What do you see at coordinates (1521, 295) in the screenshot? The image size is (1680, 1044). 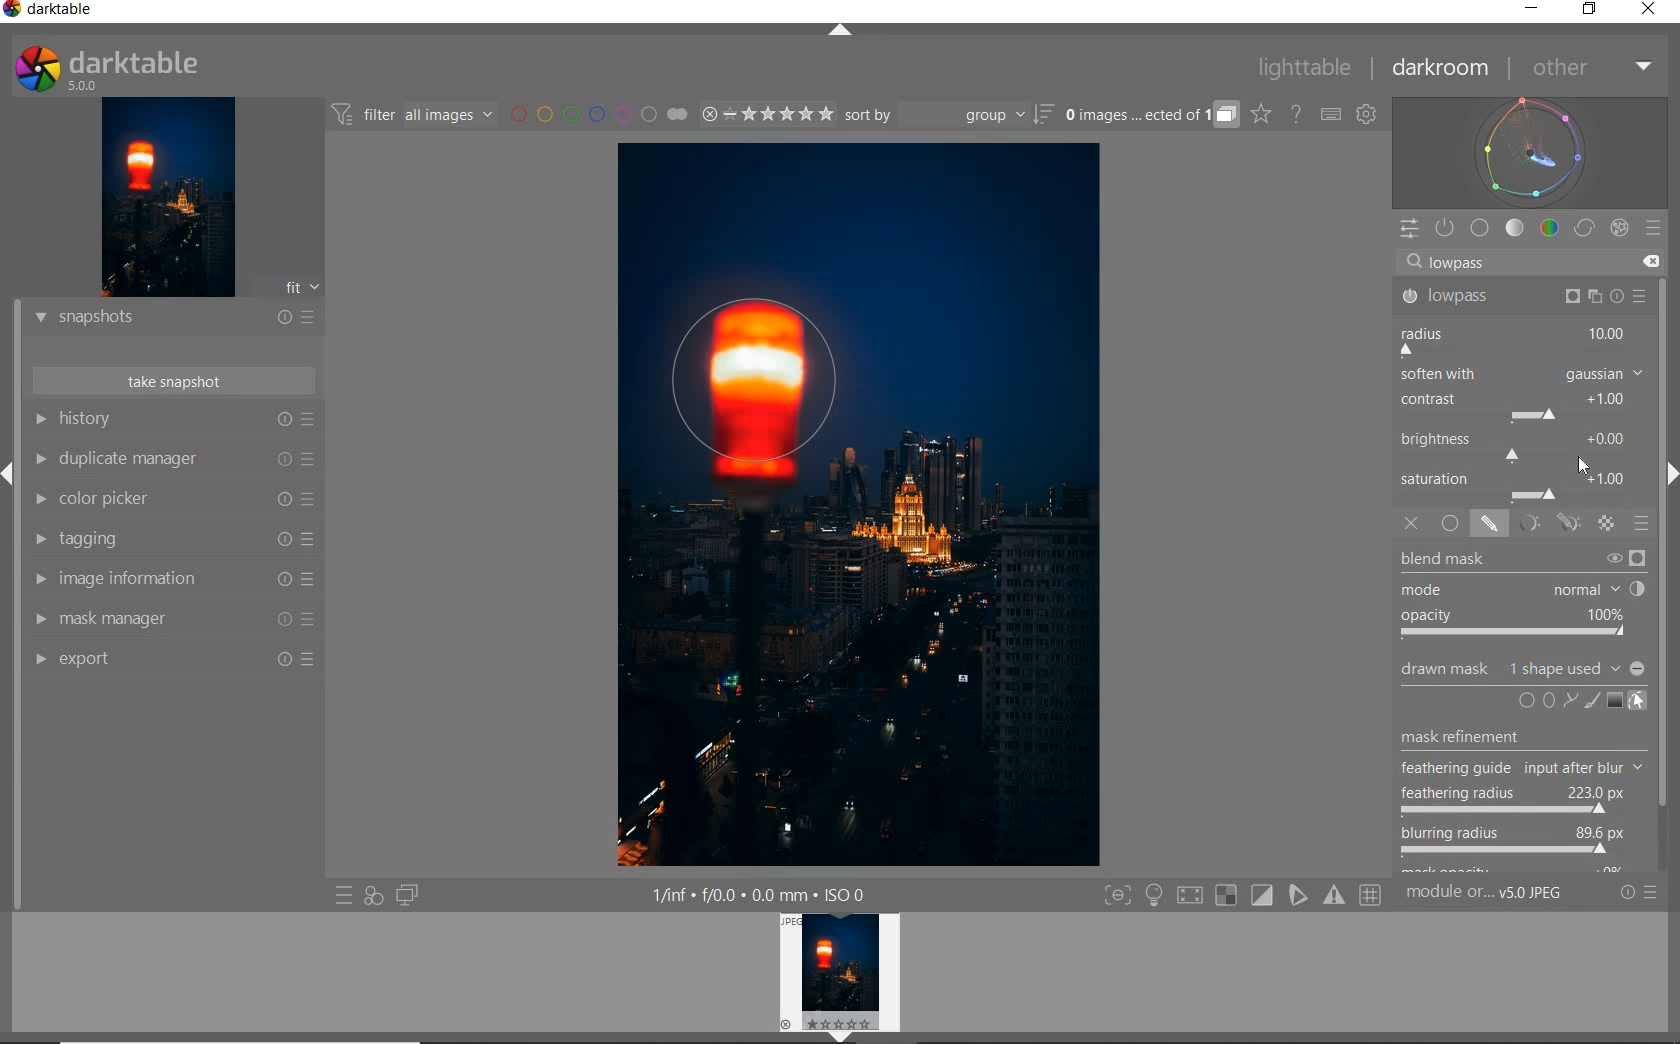 I see `LOWPASS` at bounding box center [1521, 295].